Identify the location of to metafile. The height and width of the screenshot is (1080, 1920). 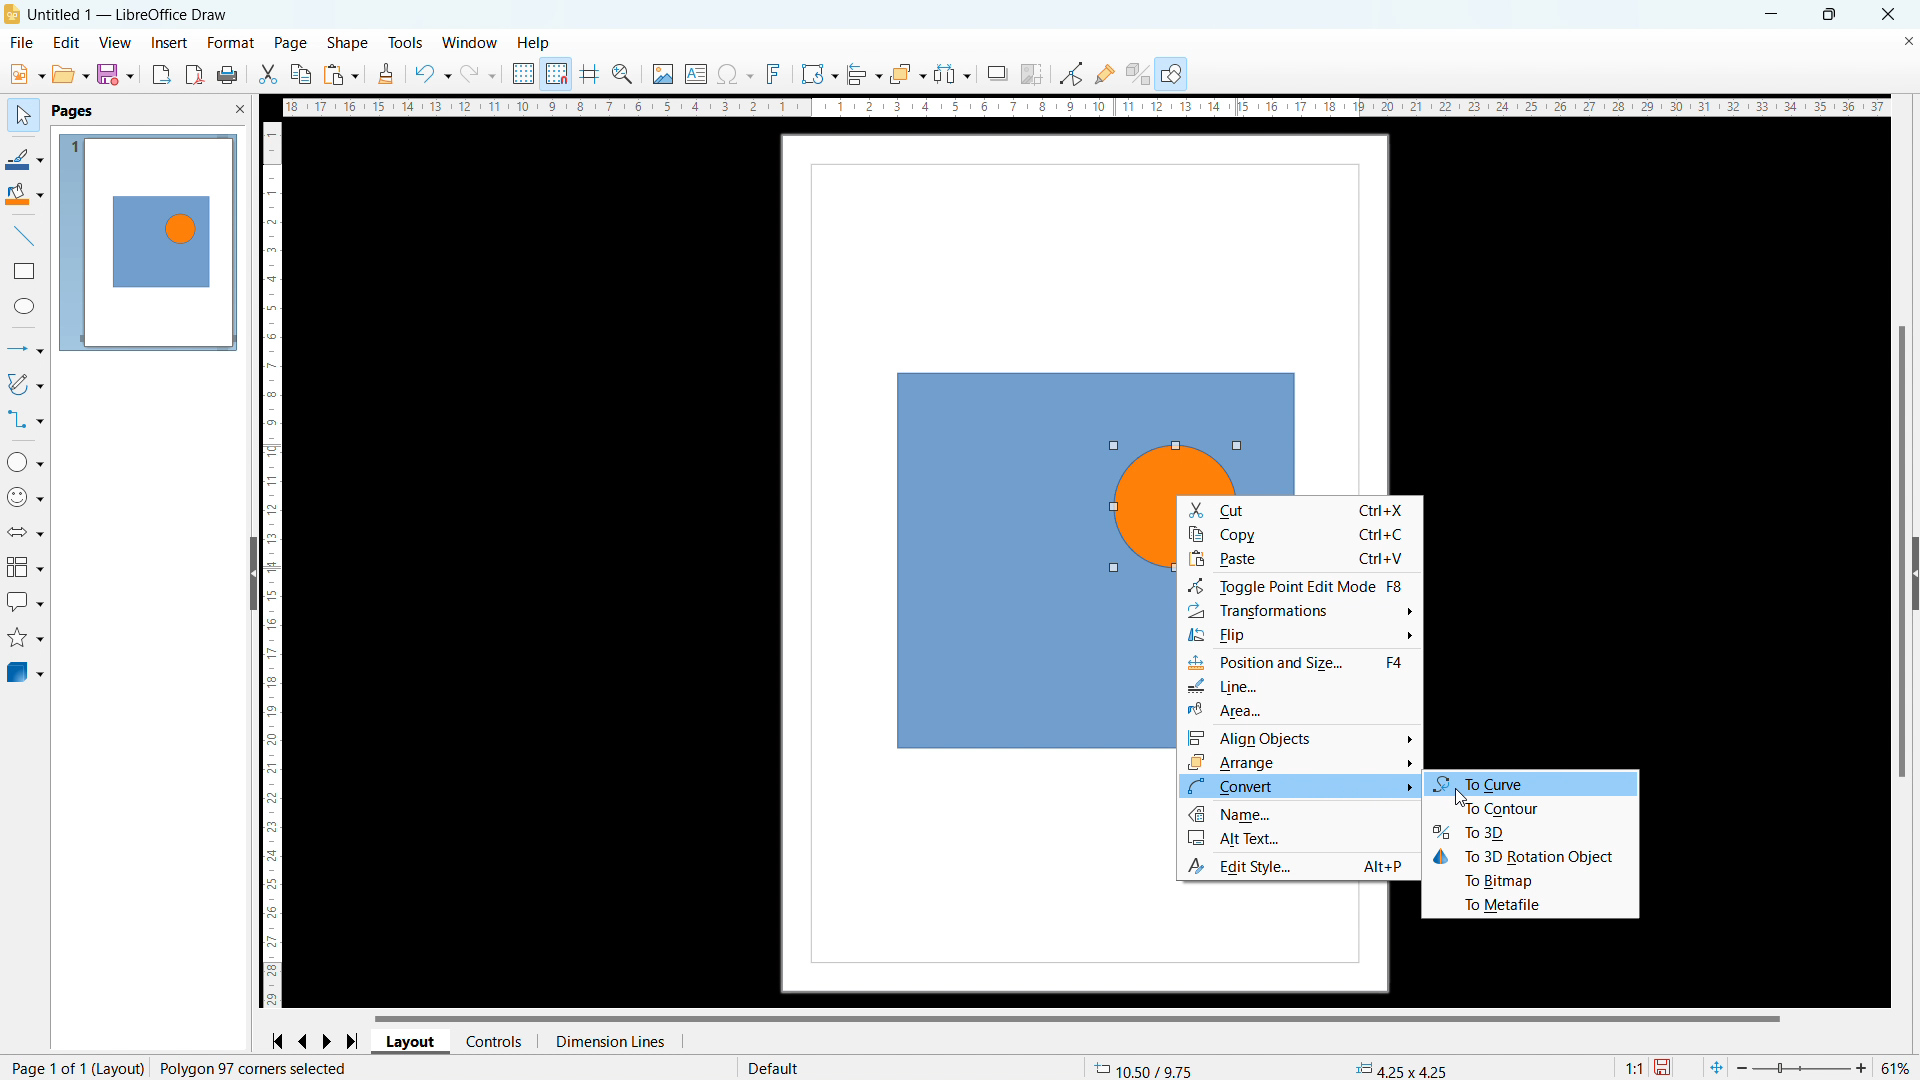
(1530, 907).